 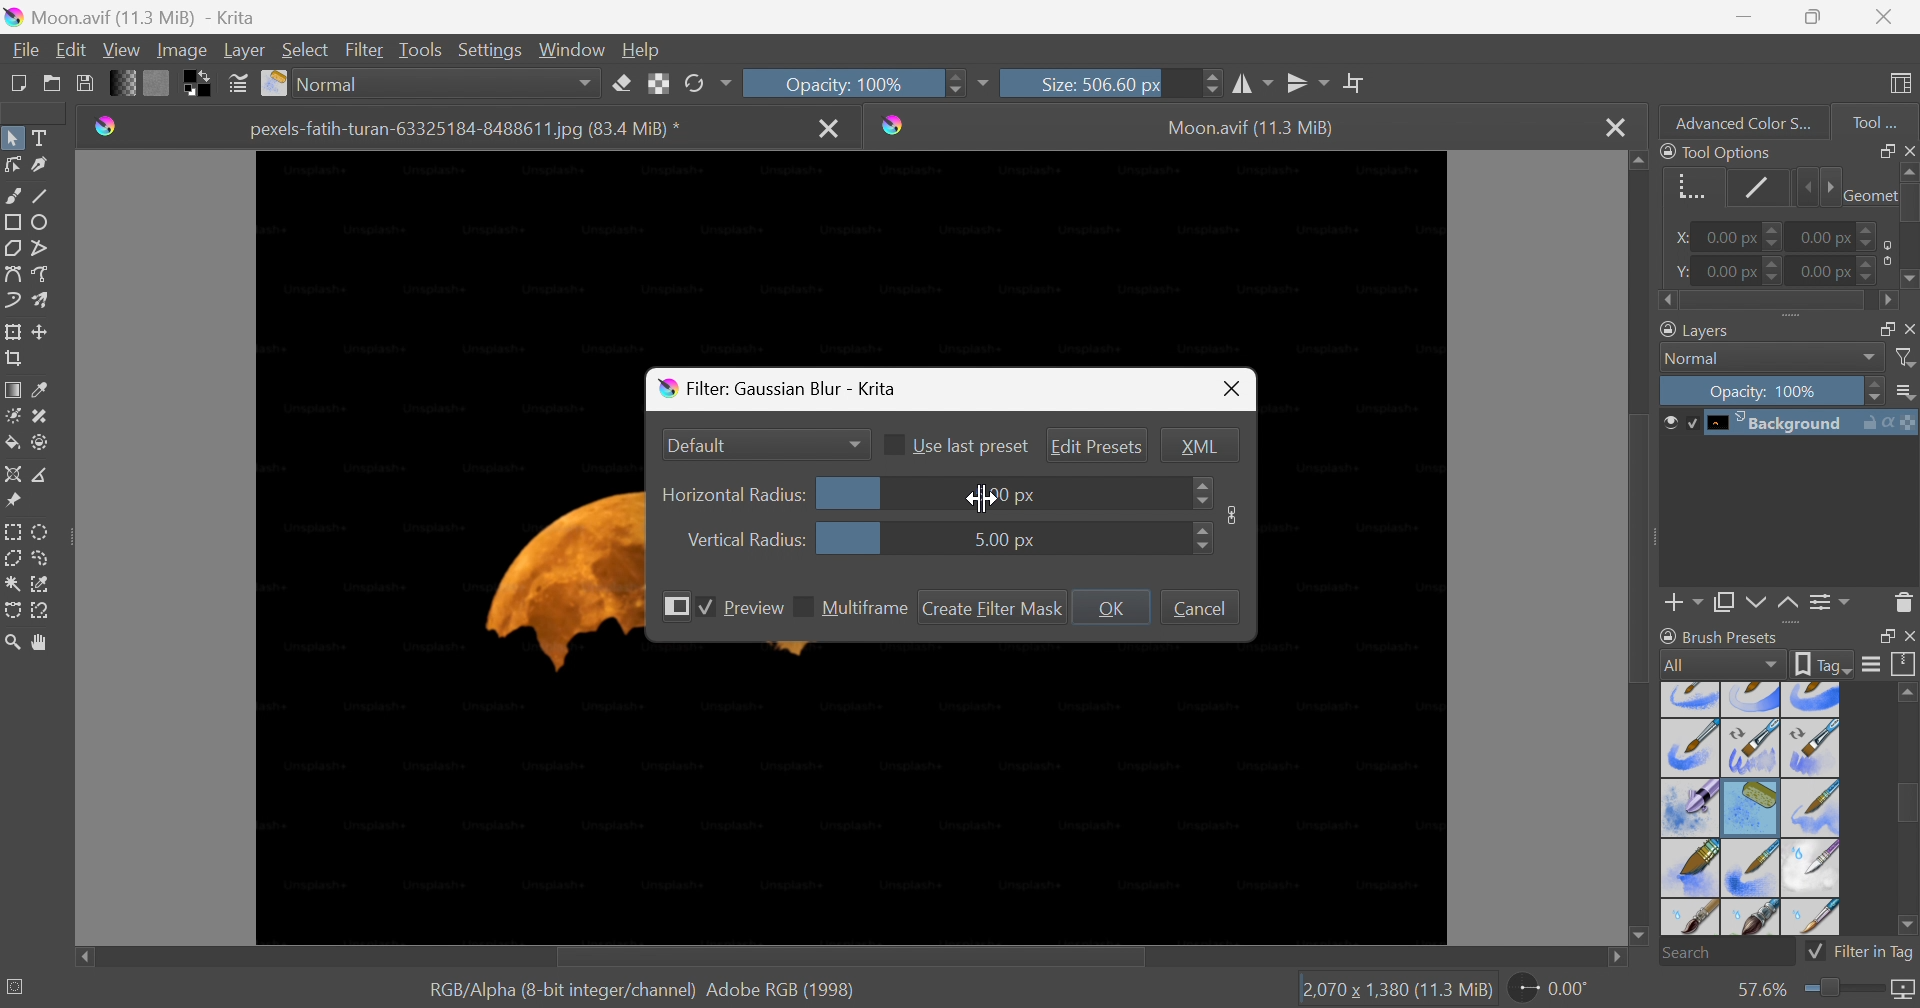 What do you see at coordinates (53, 83) in the screenshot?
I see `Open and existing document` at bounding box center [53, 83].